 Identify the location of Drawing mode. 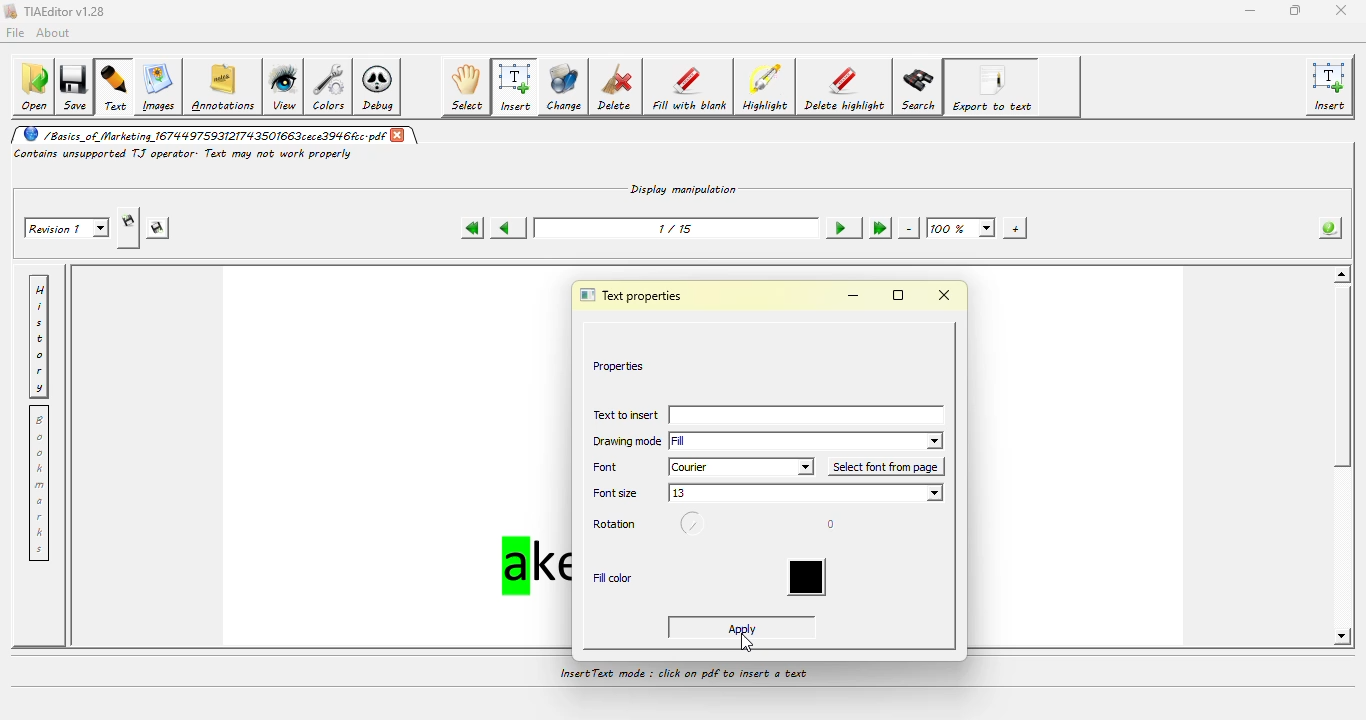
(625, 443).